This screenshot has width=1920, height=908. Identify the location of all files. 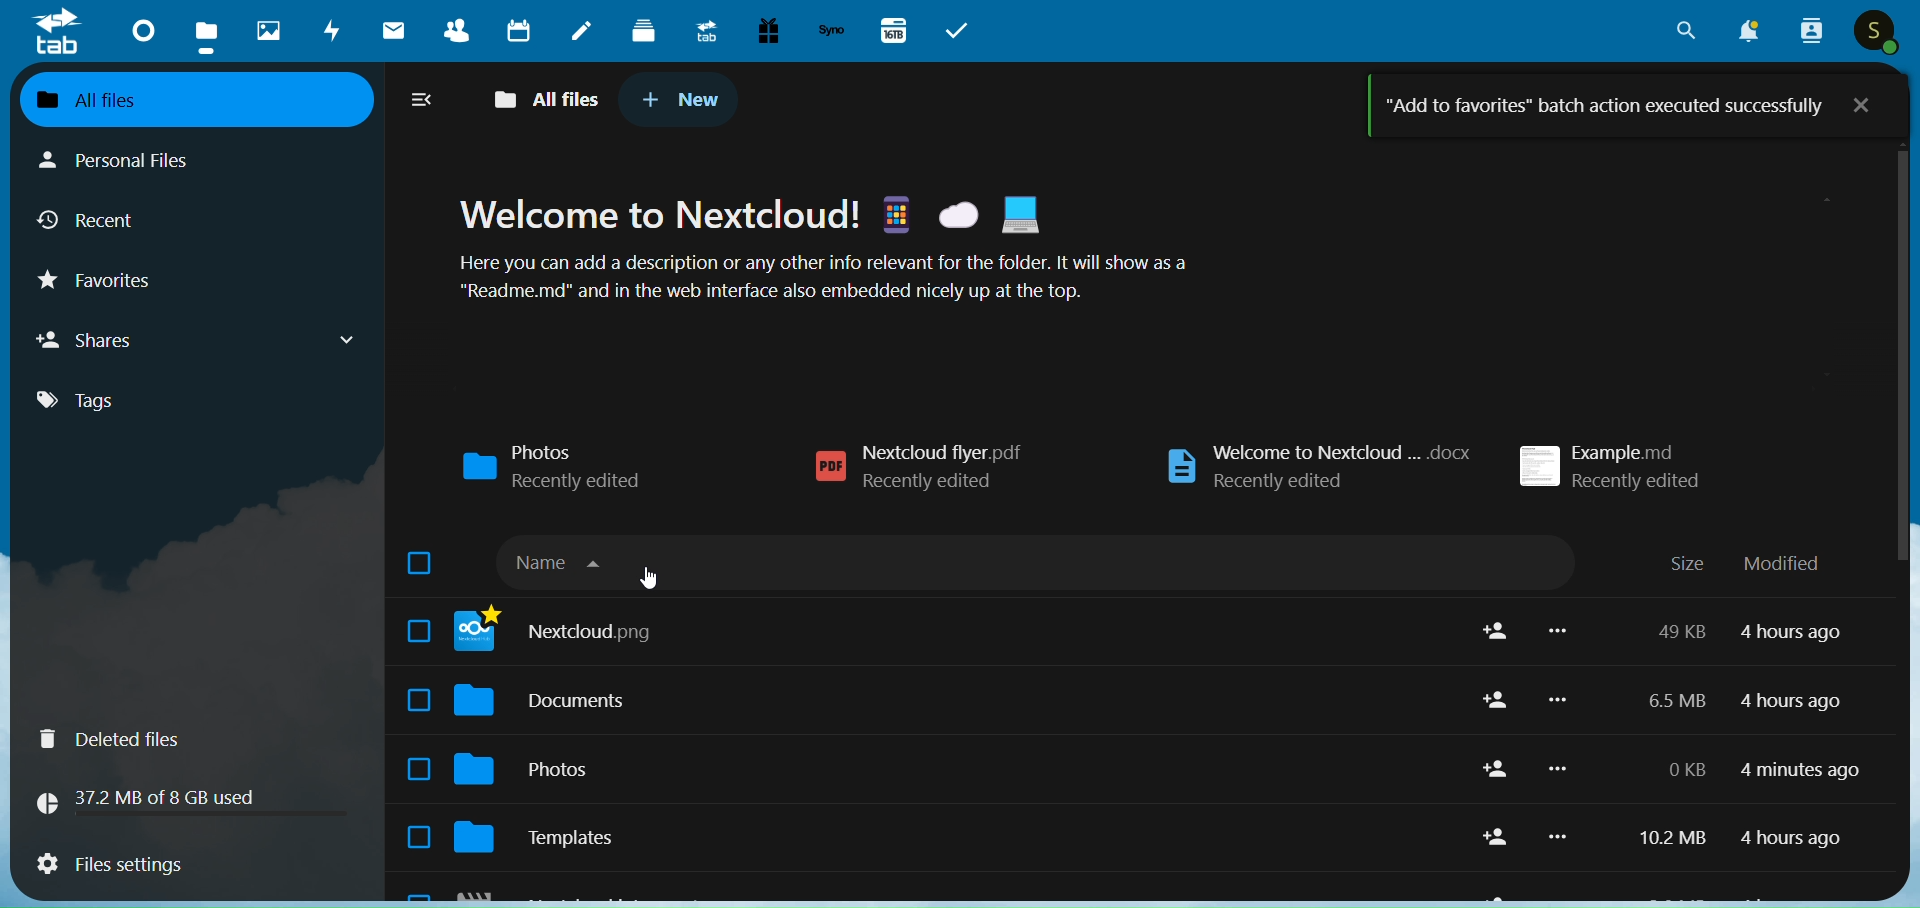
(200, 101).